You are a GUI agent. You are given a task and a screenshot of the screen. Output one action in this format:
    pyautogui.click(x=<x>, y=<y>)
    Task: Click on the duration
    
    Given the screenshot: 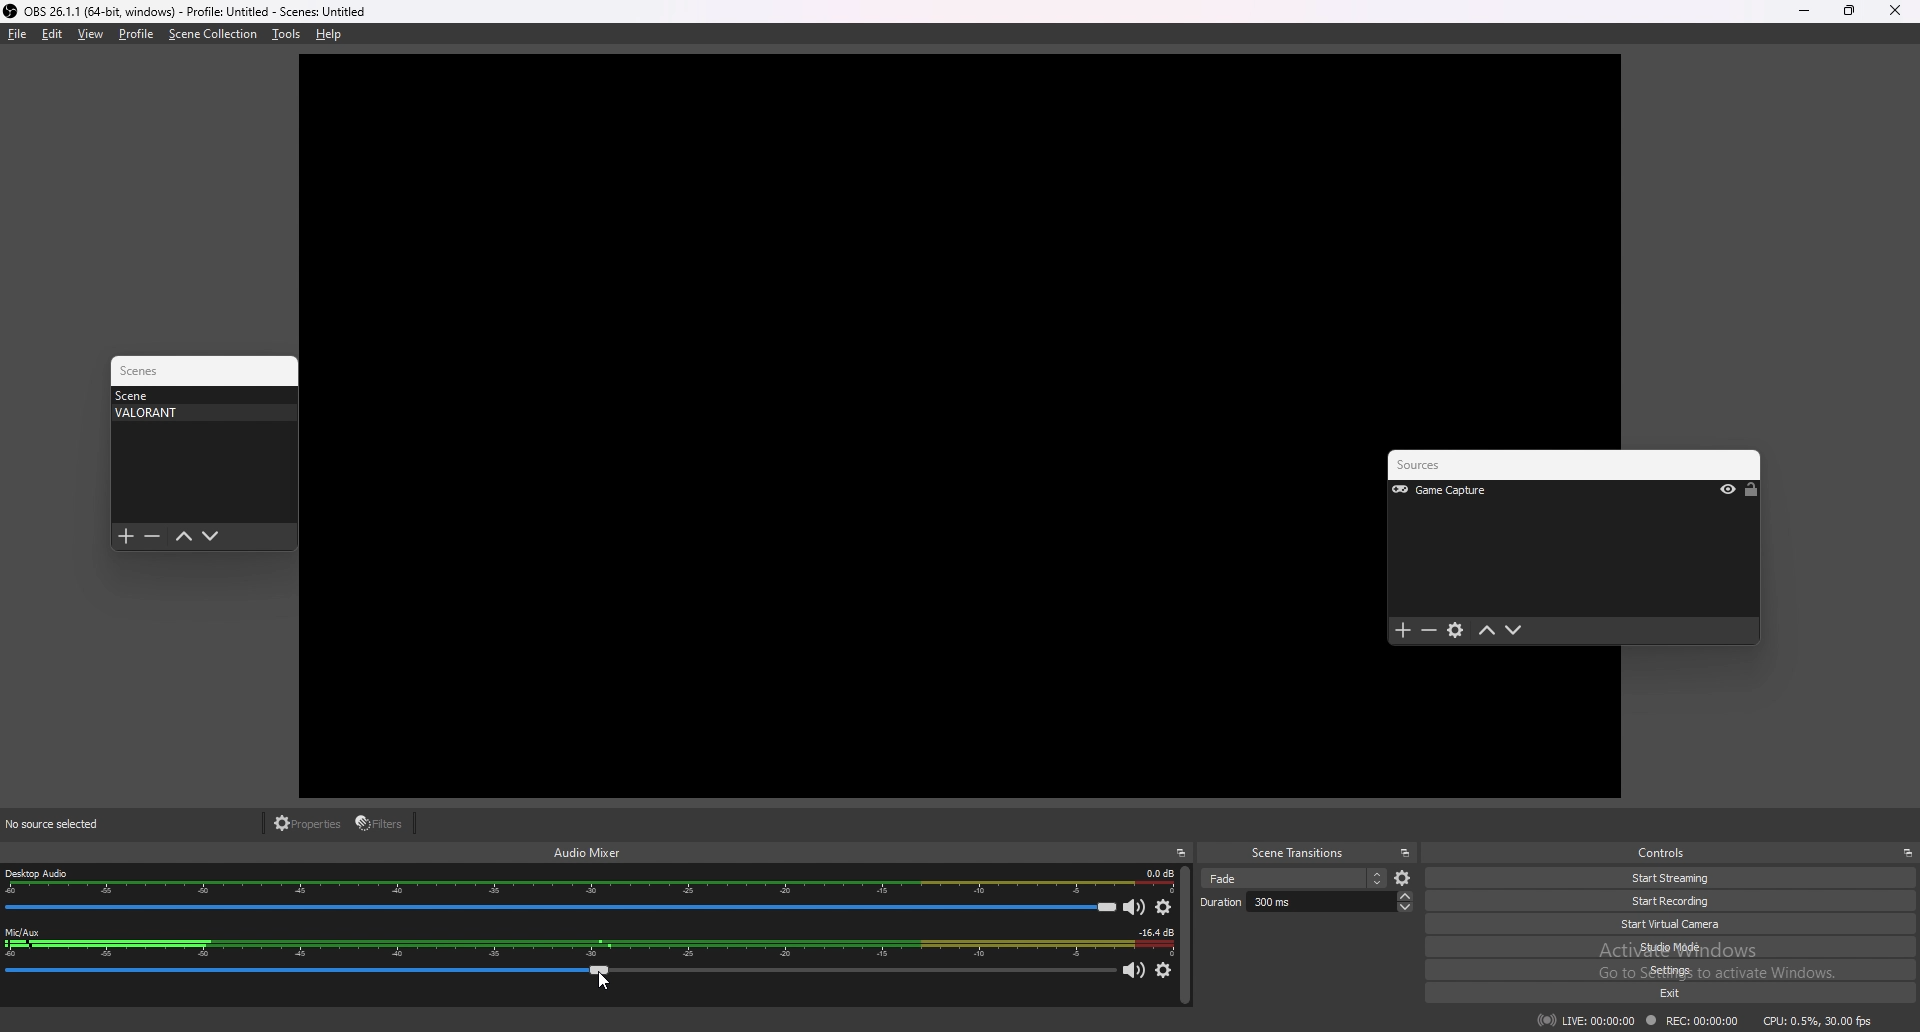 What is the action you would take?
    pyautogui.click(x=1306, y=901)
    